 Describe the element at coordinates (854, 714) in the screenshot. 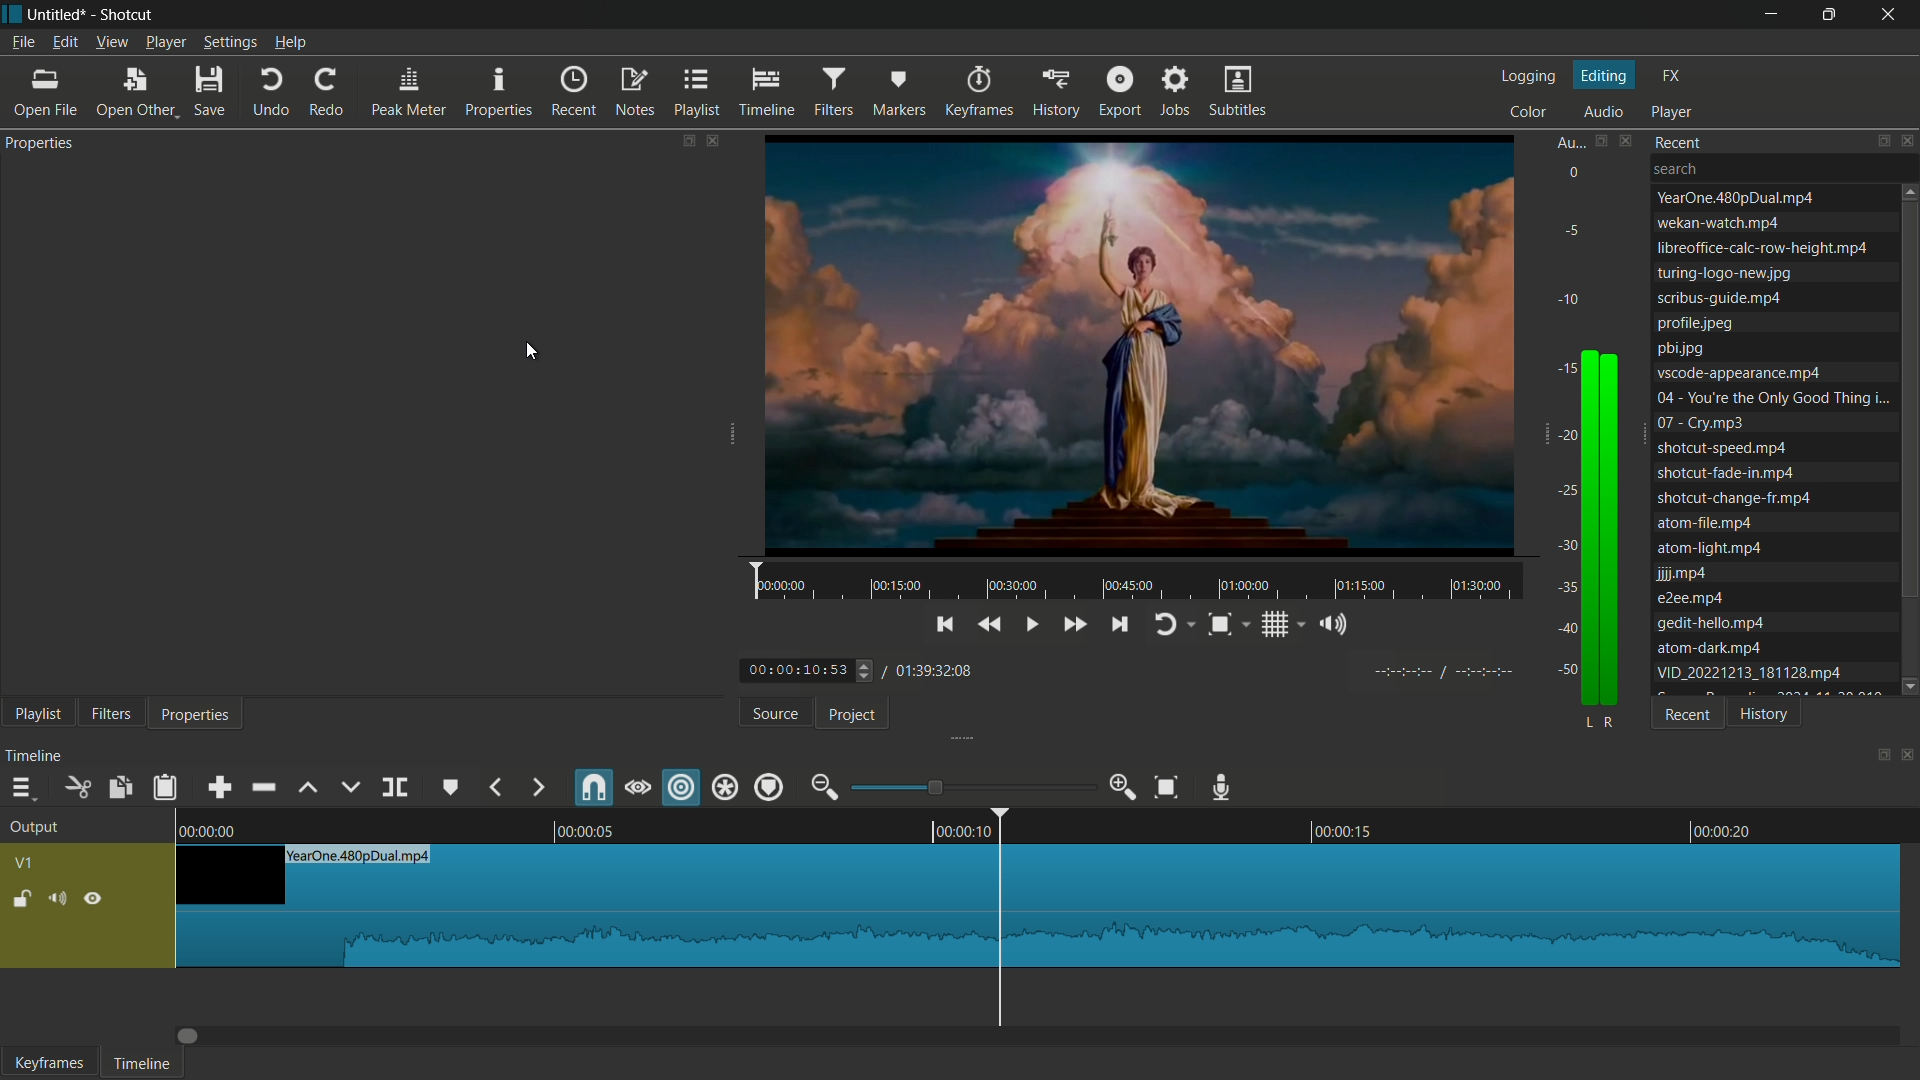

I see `project` at that location.